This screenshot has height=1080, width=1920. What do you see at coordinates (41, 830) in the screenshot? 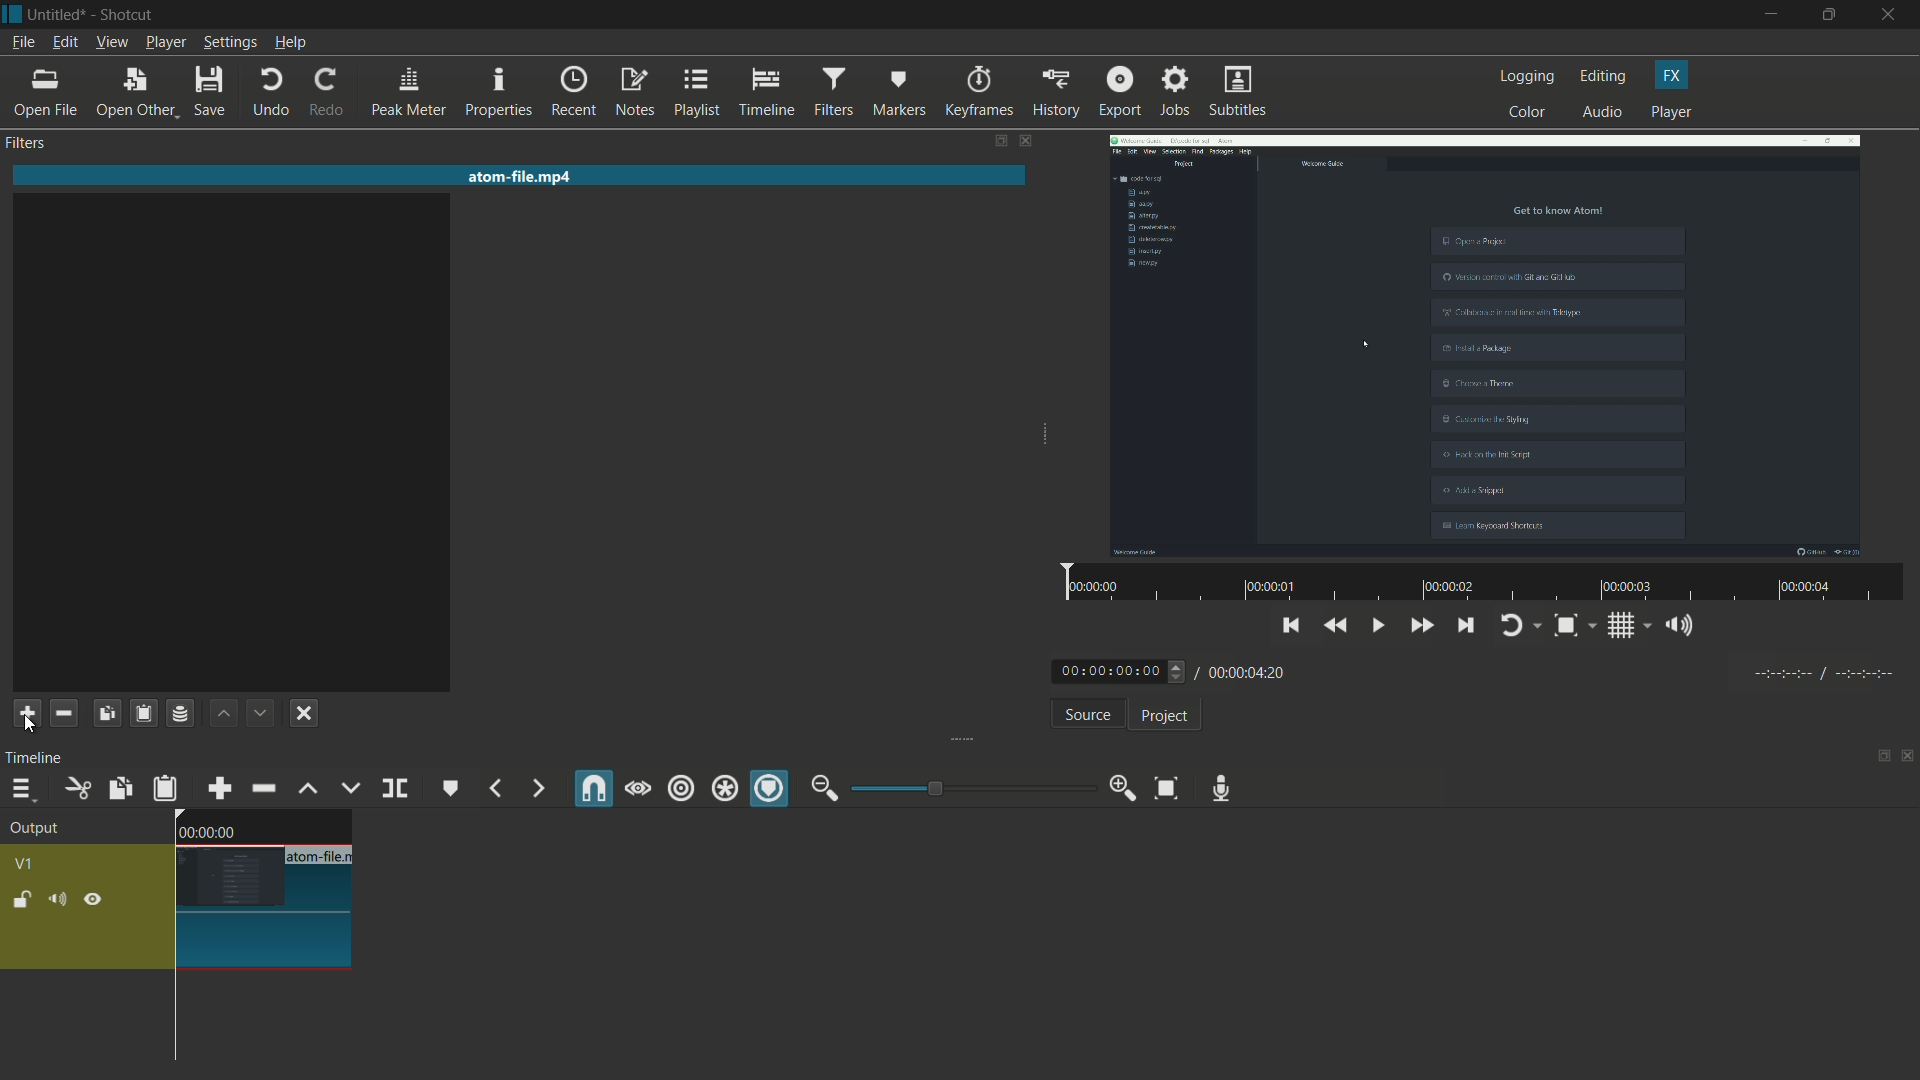
I see `output` at bounding box center [41, 830].